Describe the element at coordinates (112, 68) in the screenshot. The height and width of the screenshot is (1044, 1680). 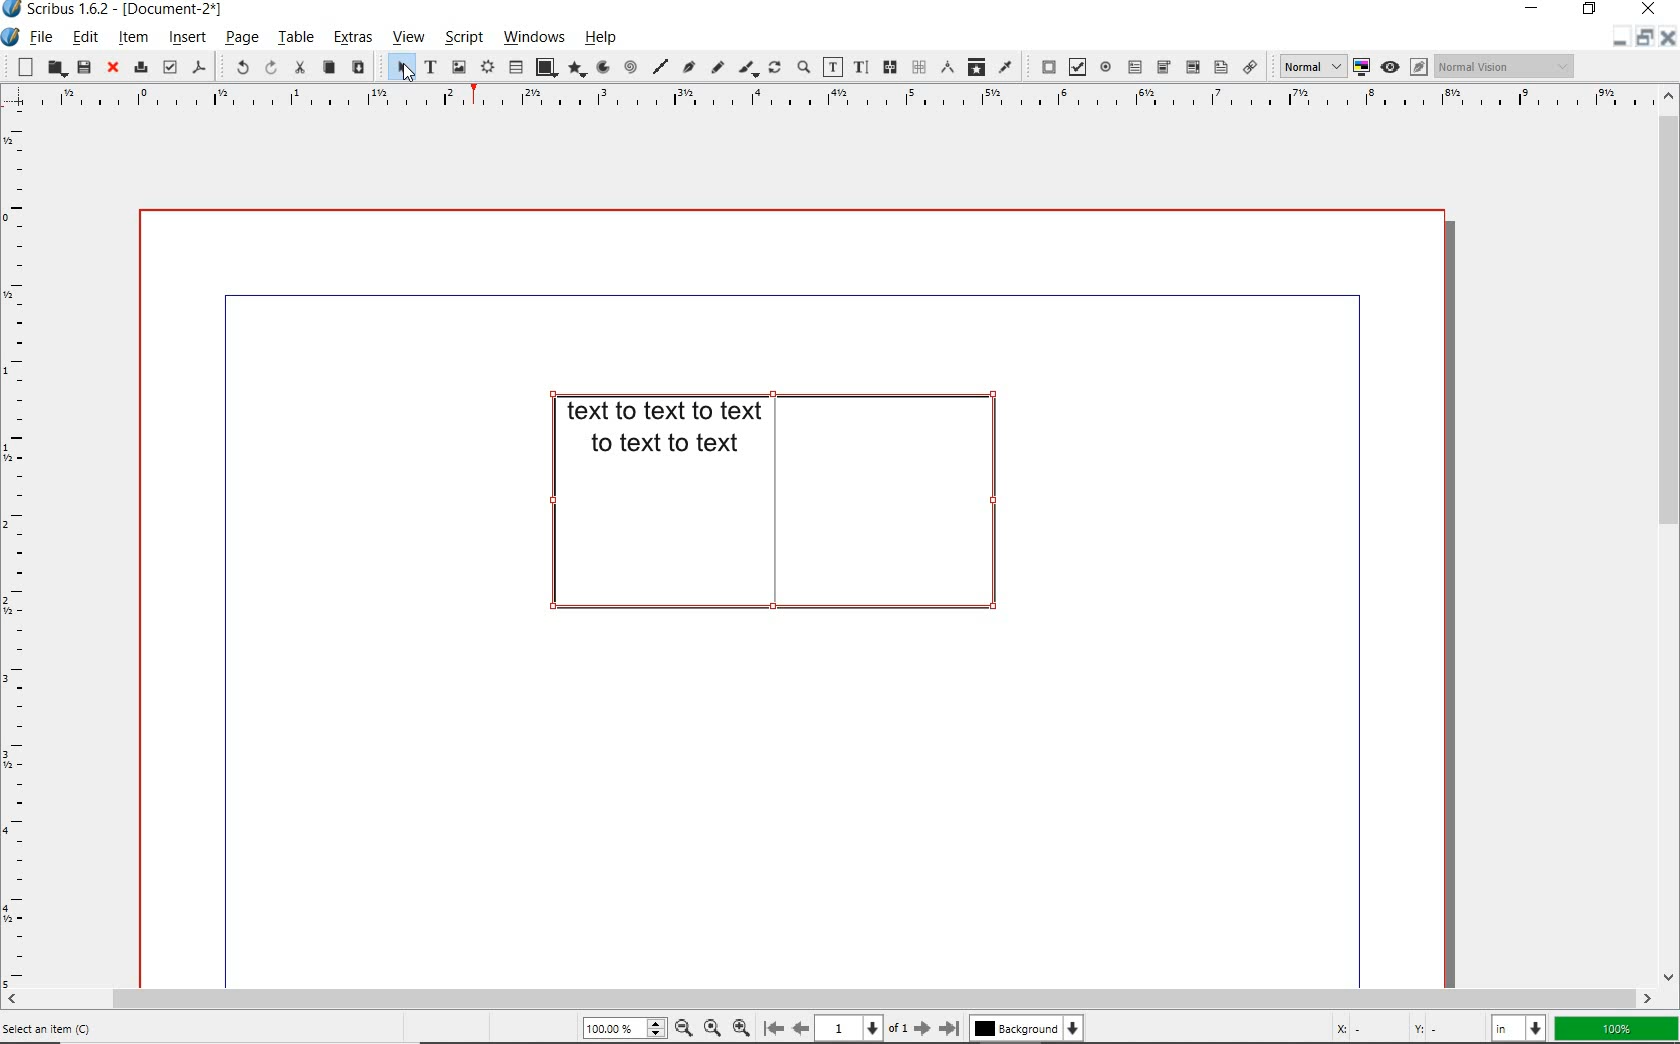
I see `close` at that location.